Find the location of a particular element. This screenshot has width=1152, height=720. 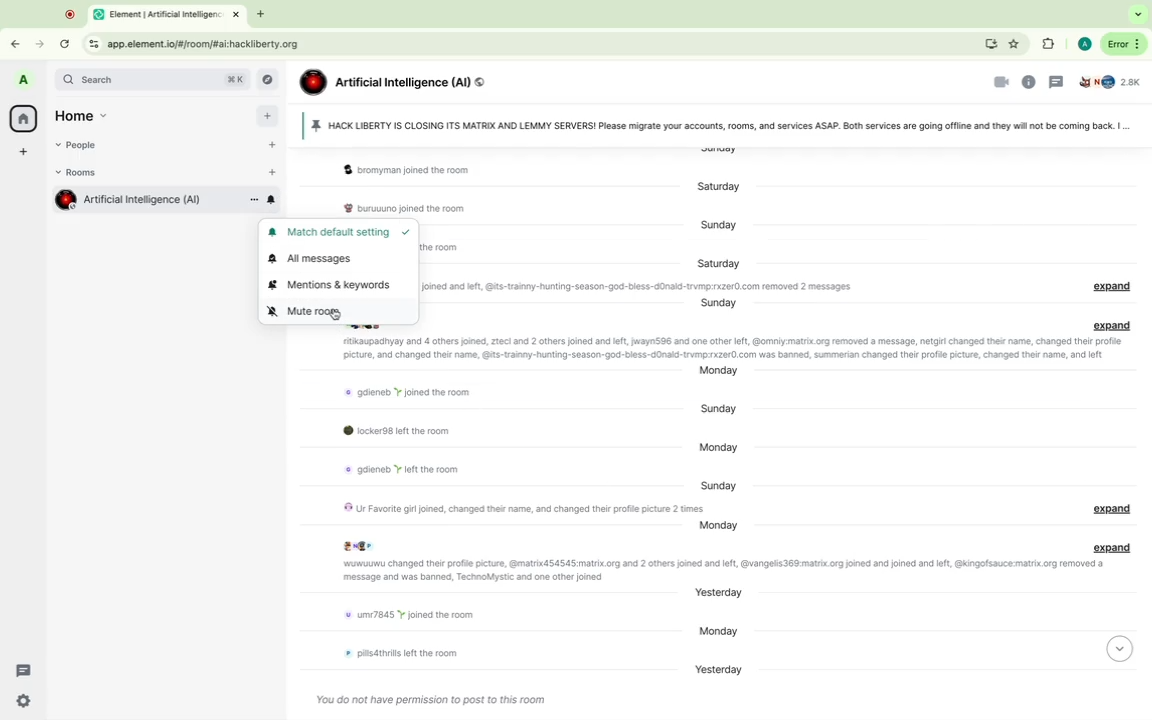

Threads is located at coordinates (1056, 82).